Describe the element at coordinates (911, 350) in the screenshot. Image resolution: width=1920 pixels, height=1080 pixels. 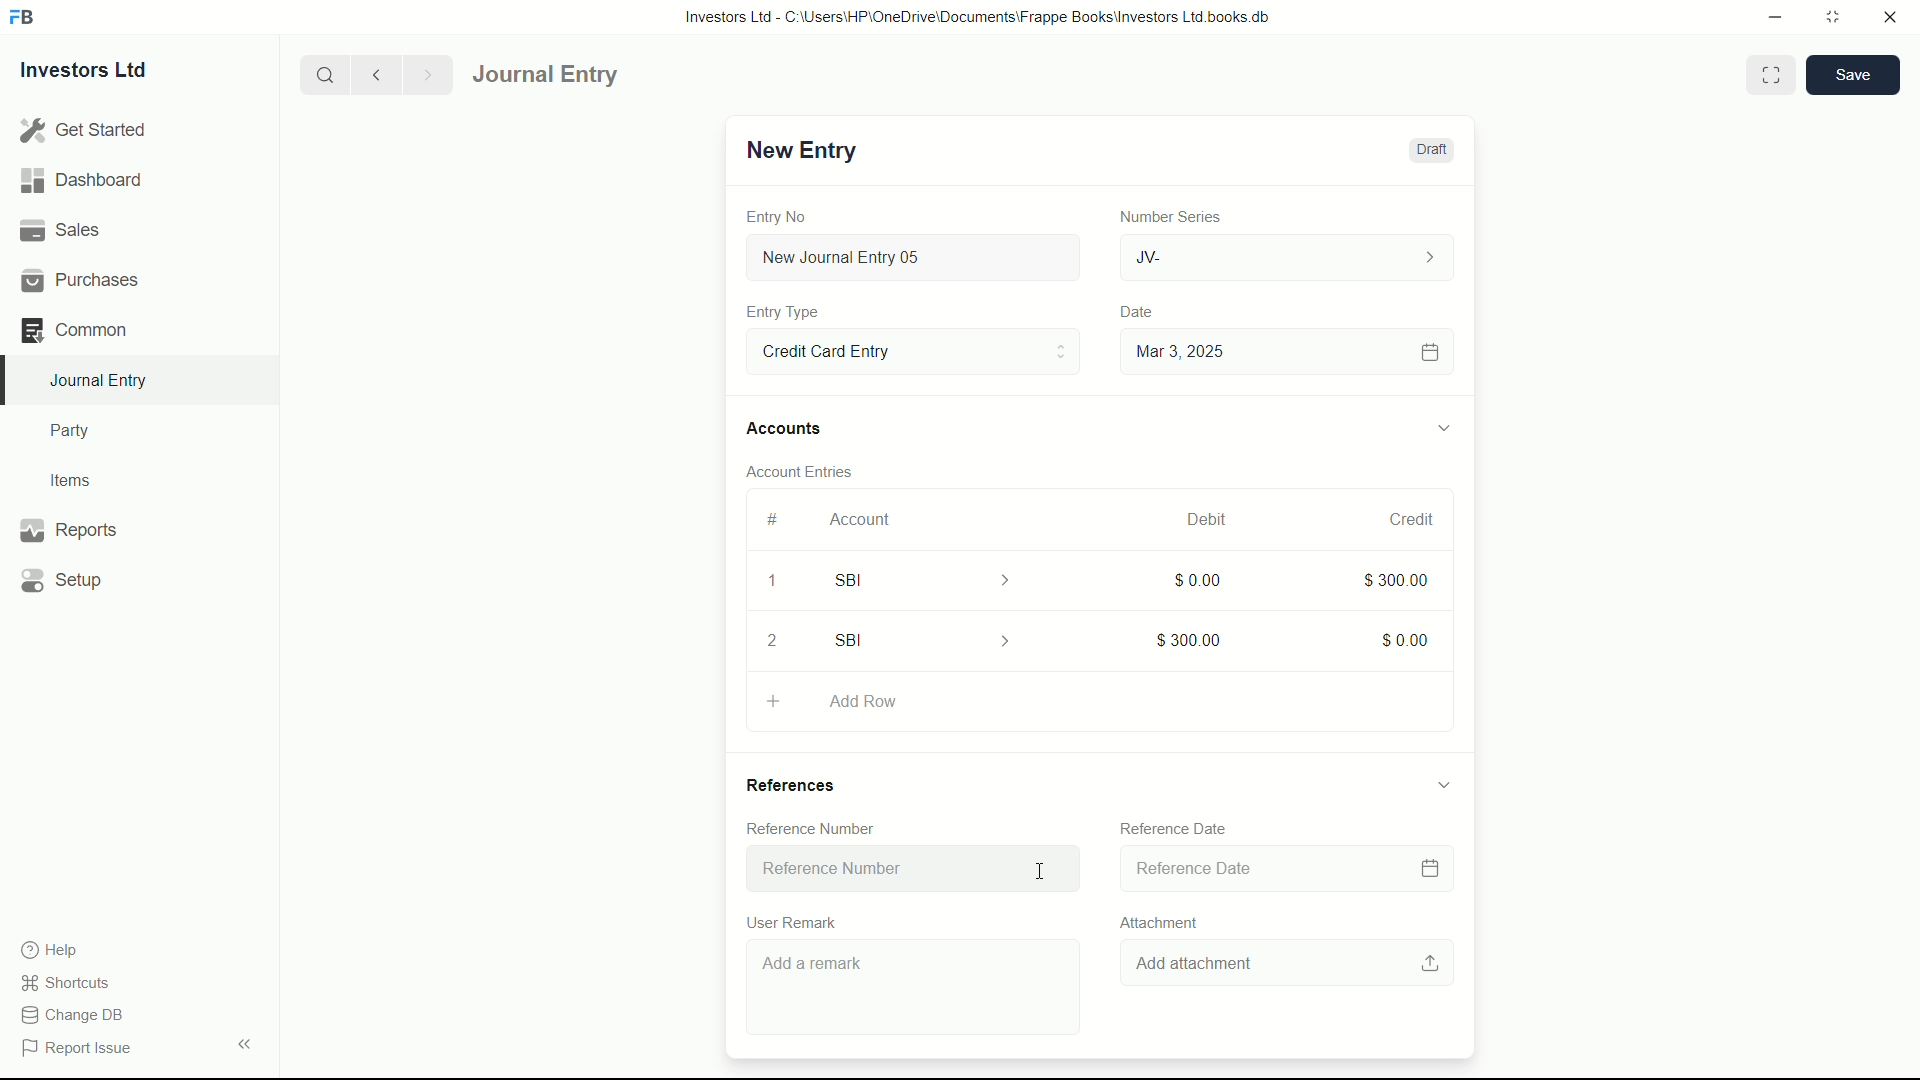
I see `Entry Type` at that location.